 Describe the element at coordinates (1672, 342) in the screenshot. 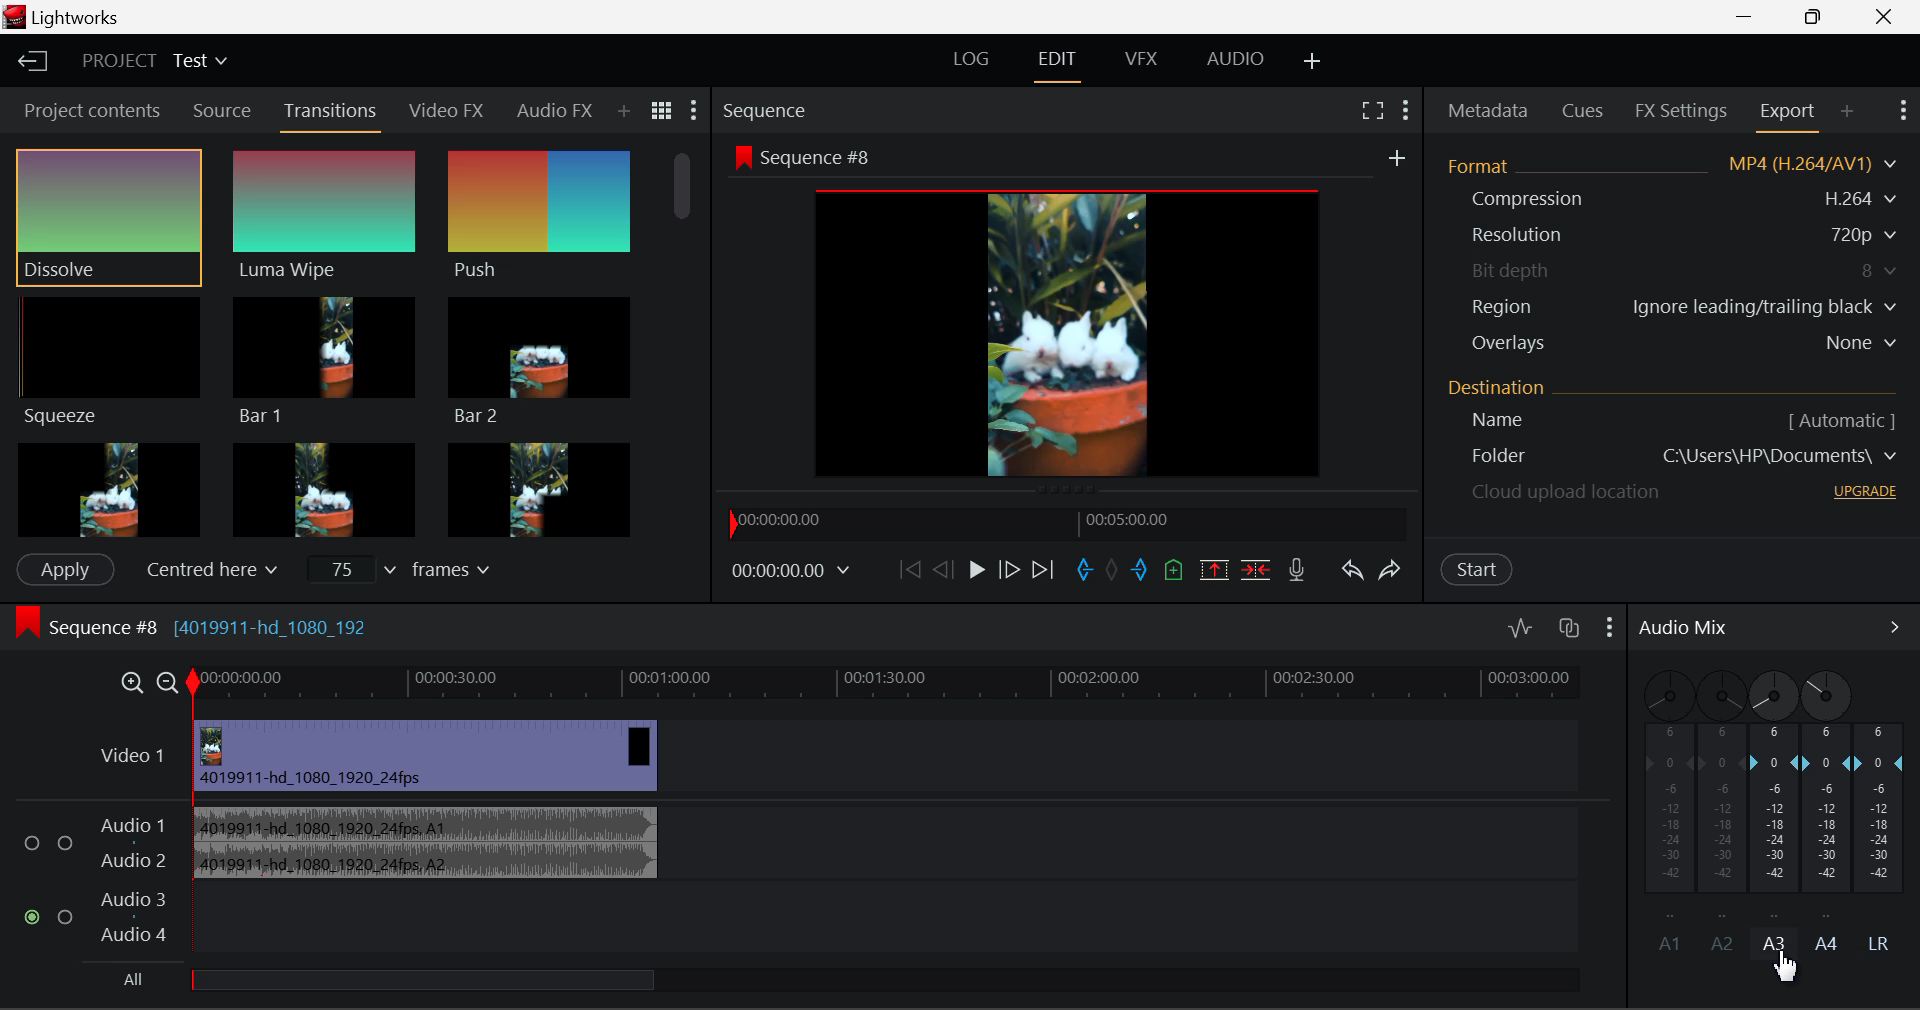

I see `Overlays` at that location.